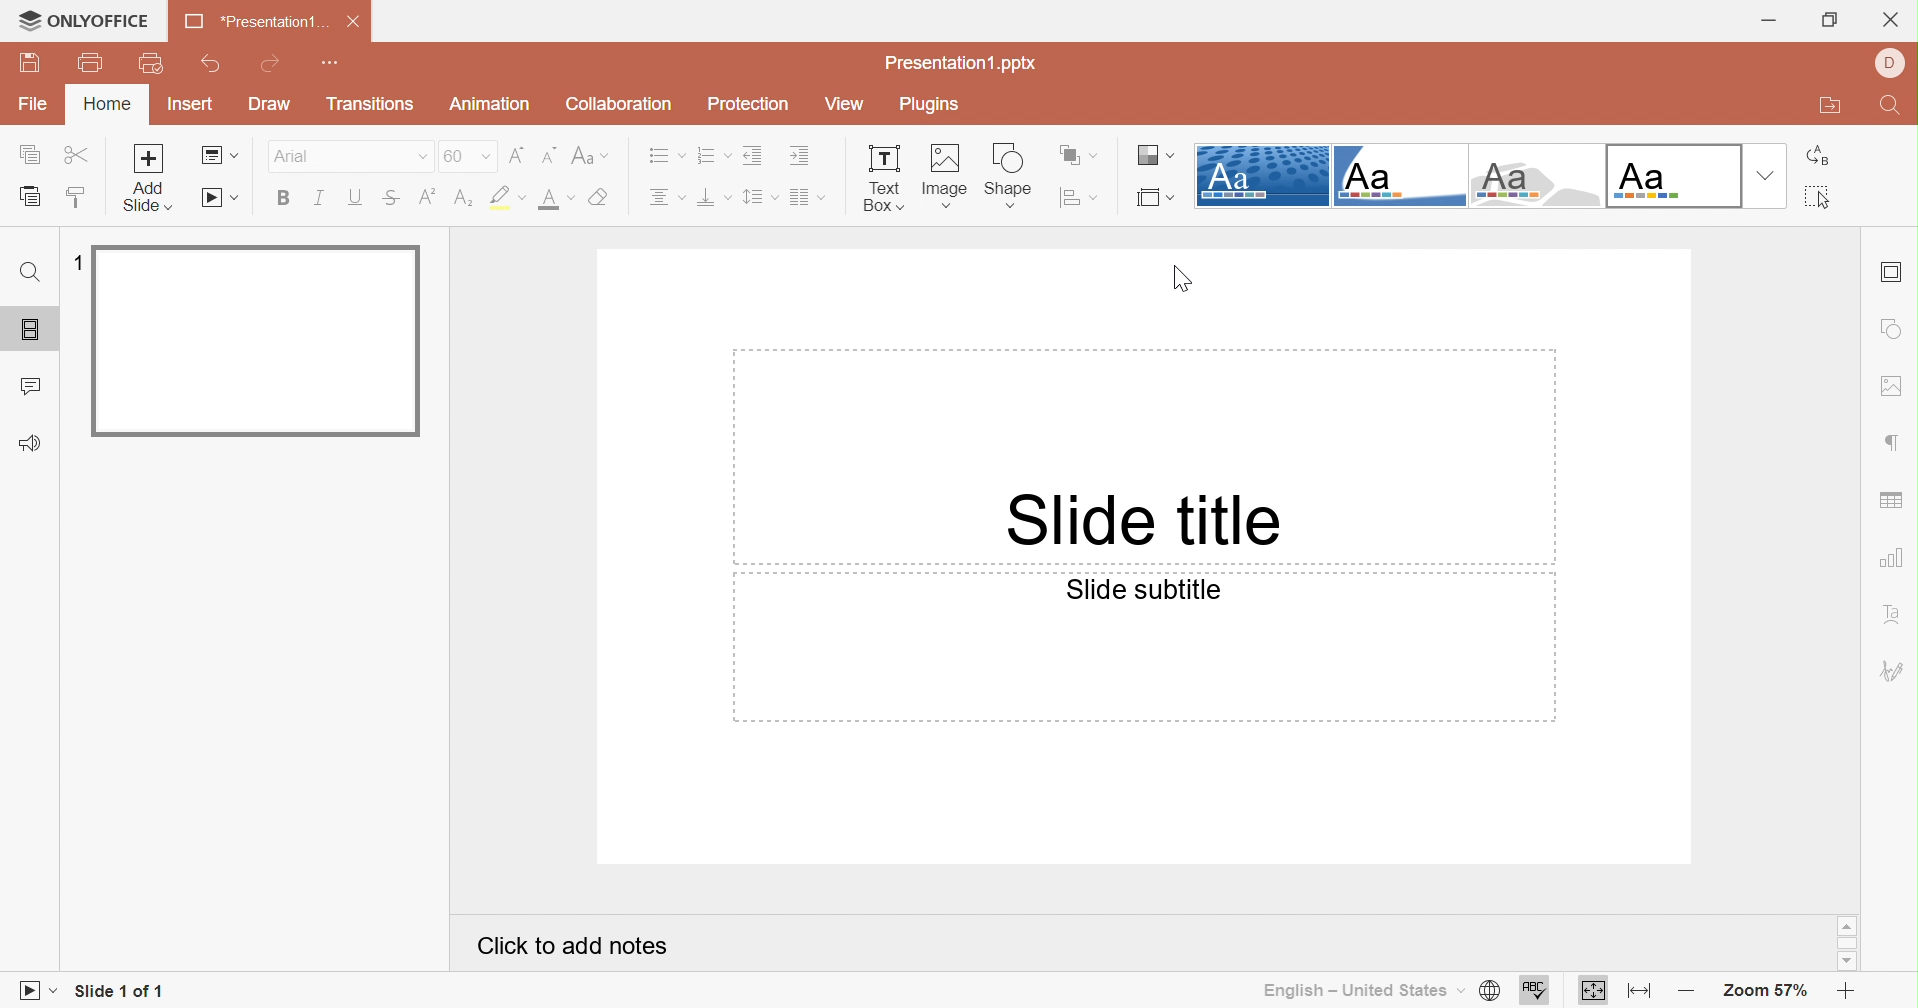 Image resolution: width=1918 pixels, height=1008 pixels. What do you see at coordinates (1772, 21) in the screenshot?
I see `Minimize` at bounding box center [1772, 21].